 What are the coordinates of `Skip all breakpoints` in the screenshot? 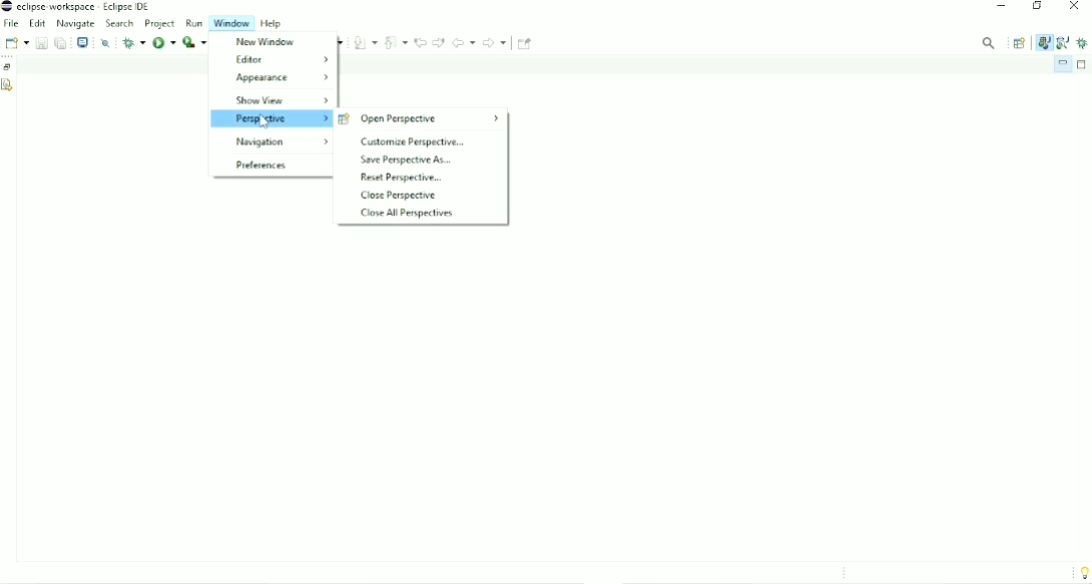 It's located at (105, 43).